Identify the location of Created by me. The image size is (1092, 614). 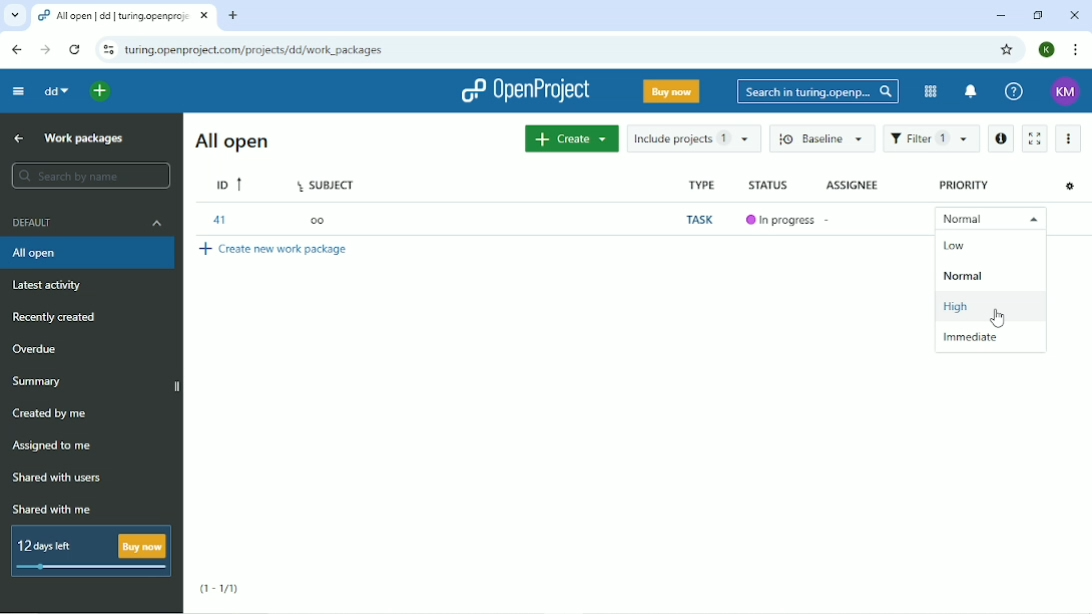
(54, 414).